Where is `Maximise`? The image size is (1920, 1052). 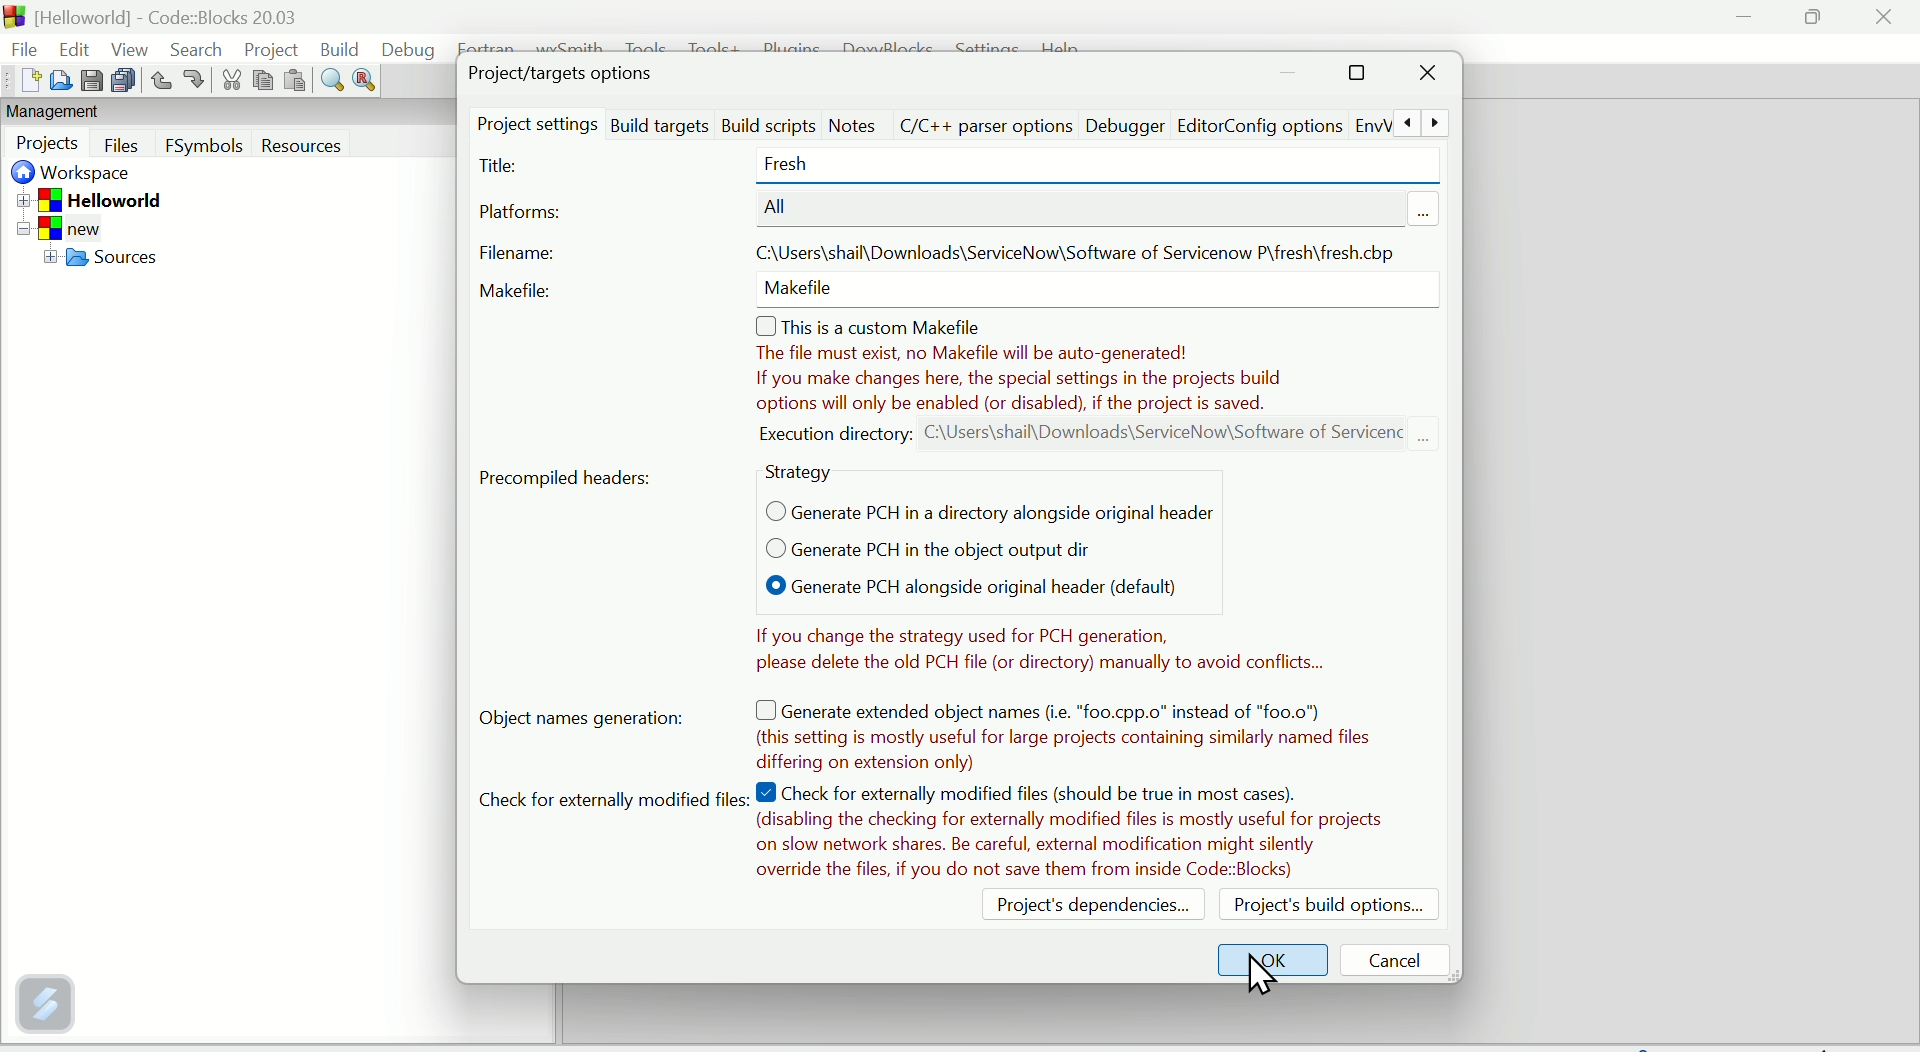 Maximise is located at coordinates (1816, 18).